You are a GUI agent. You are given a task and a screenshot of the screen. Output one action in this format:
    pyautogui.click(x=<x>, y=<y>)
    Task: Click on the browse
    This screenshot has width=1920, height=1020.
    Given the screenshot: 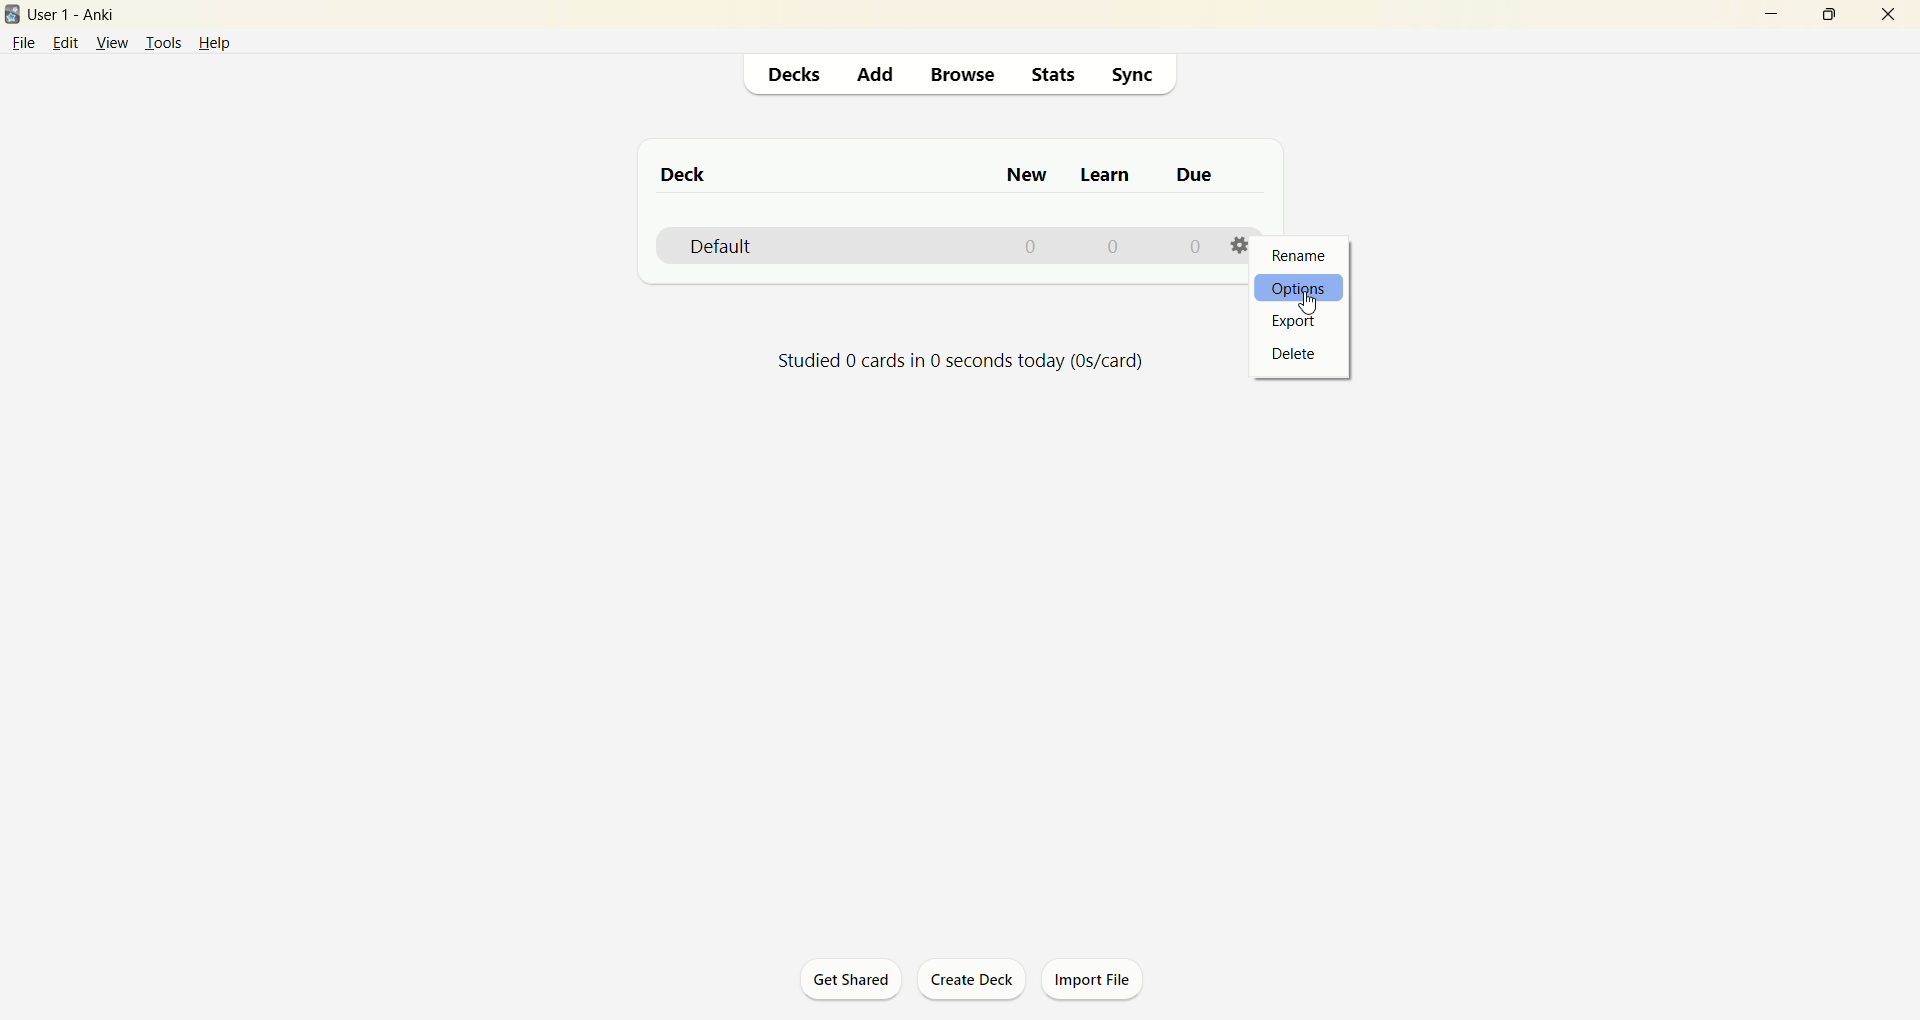 What is the action you would take?
    pyautogui.click(x=964, y=76)
    